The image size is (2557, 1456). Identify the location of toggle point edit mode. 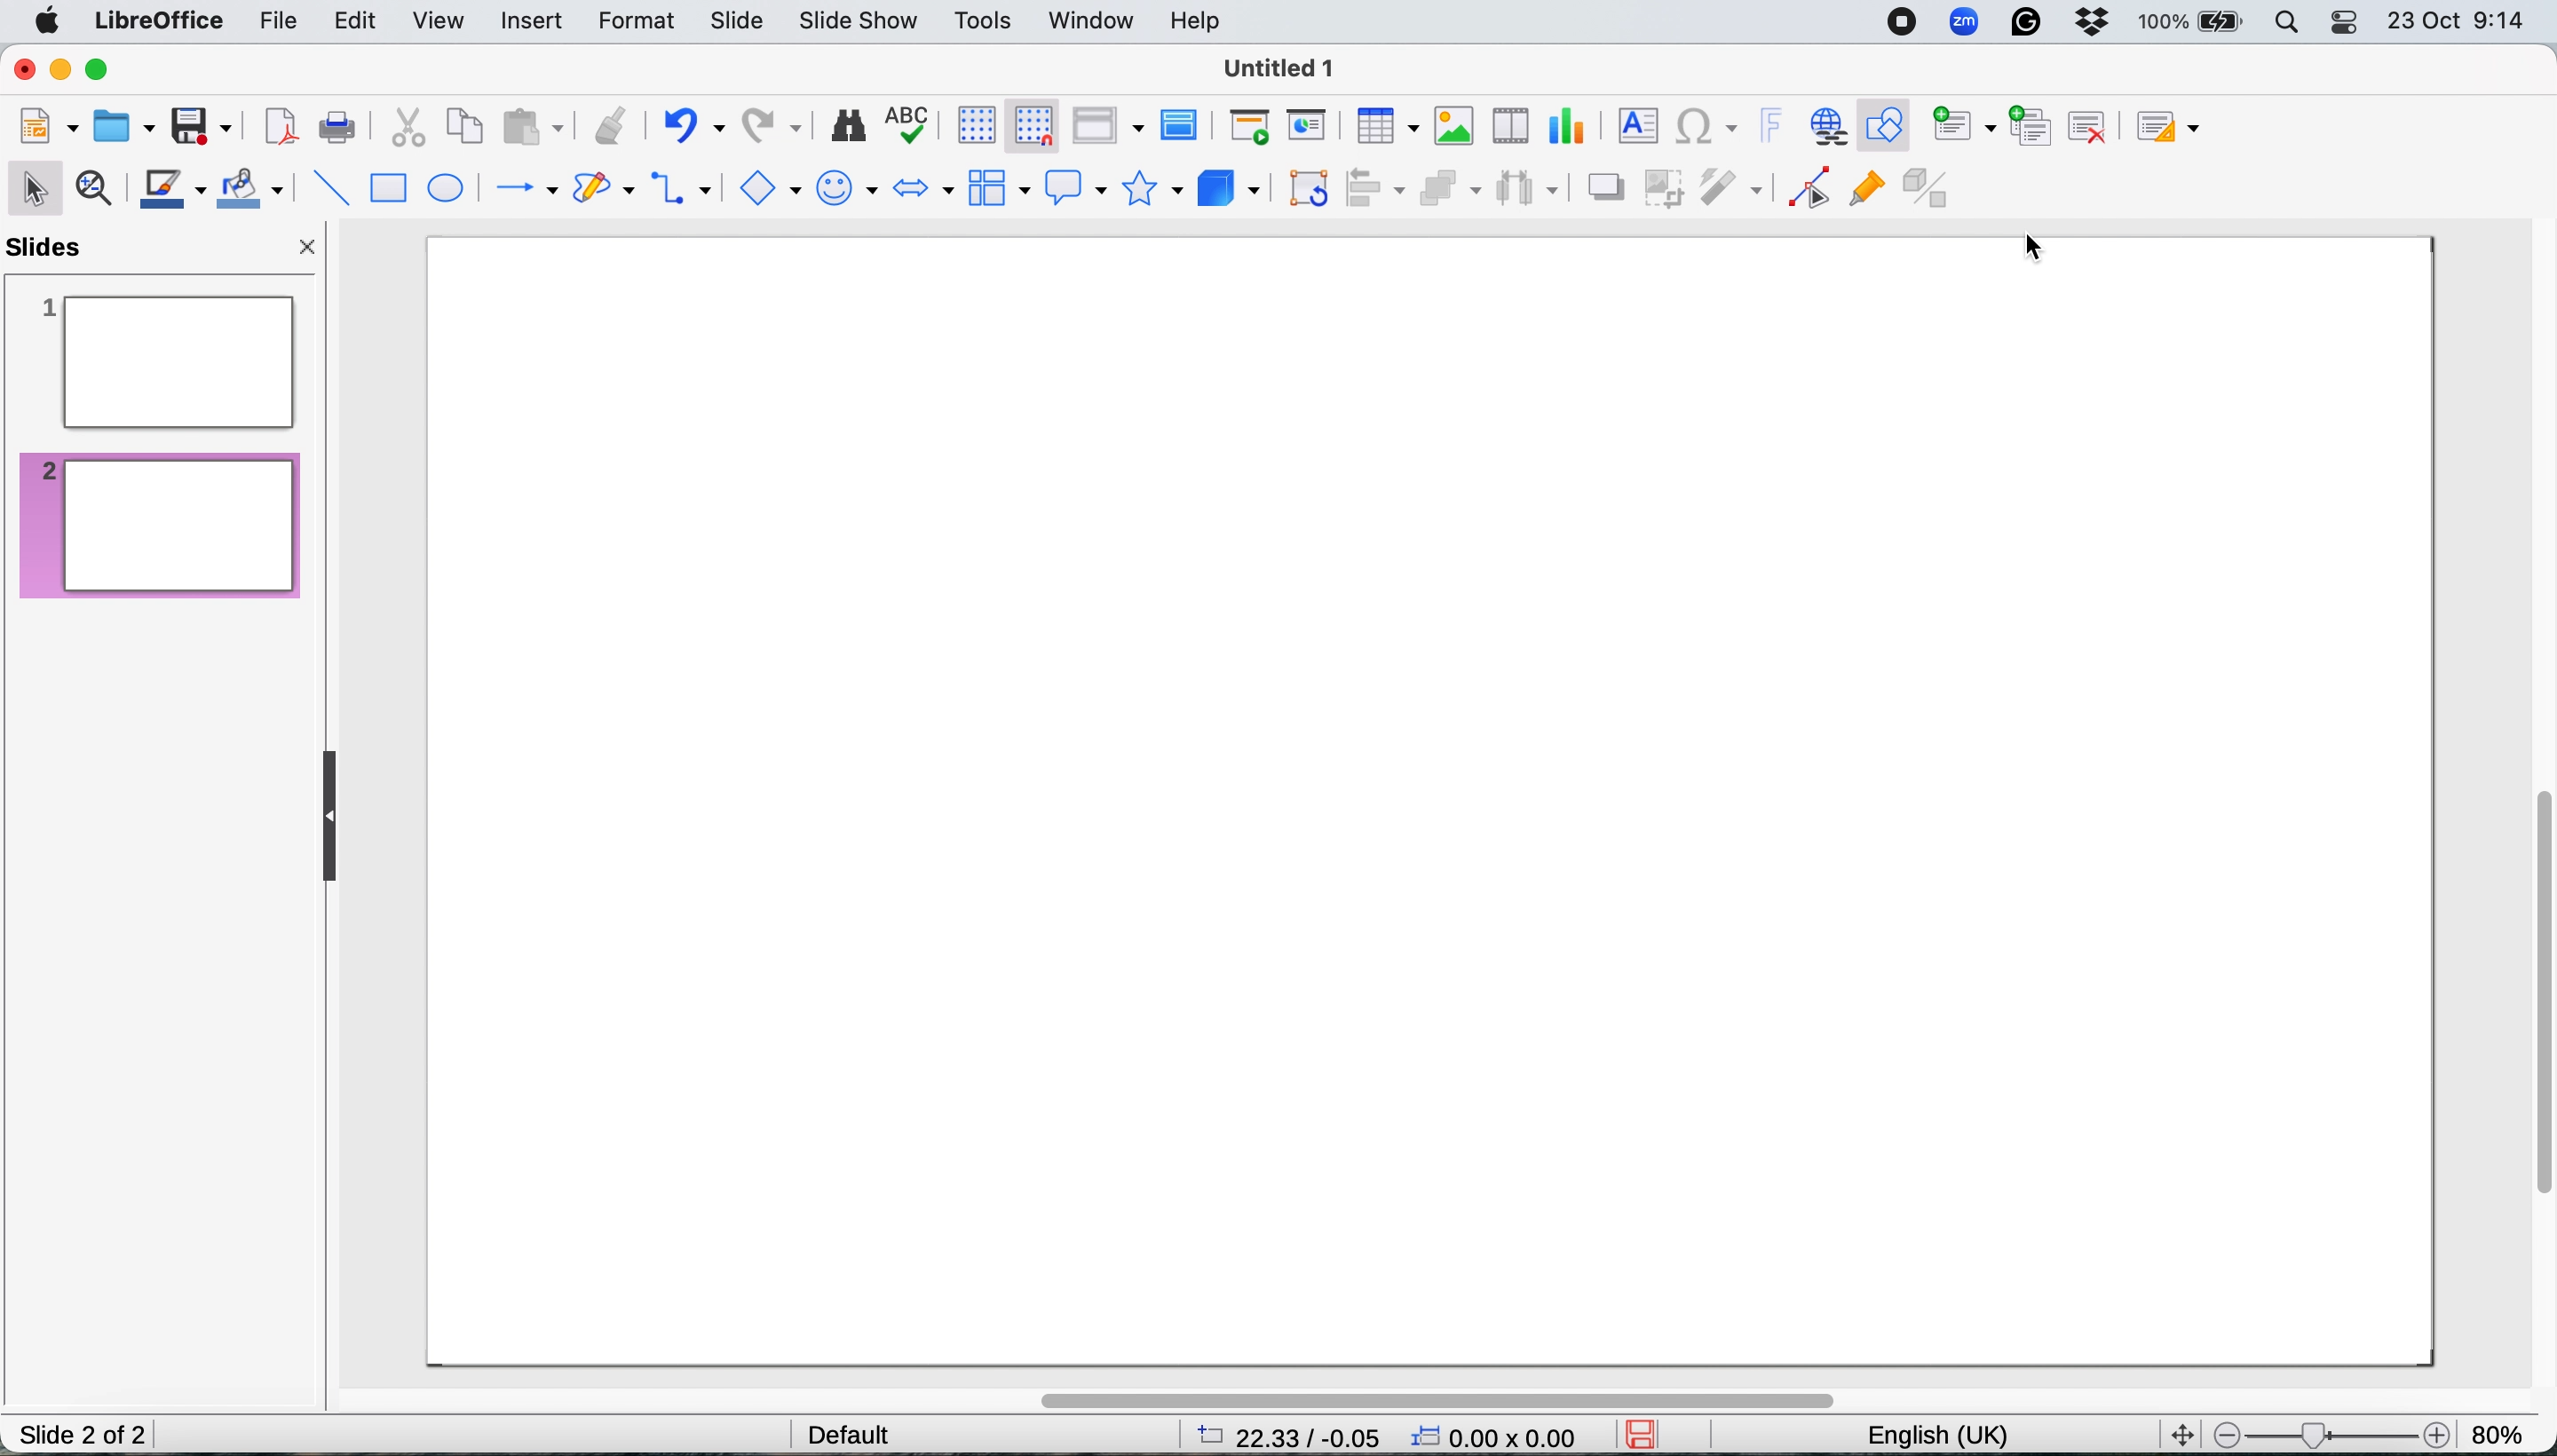
(1811, 189).